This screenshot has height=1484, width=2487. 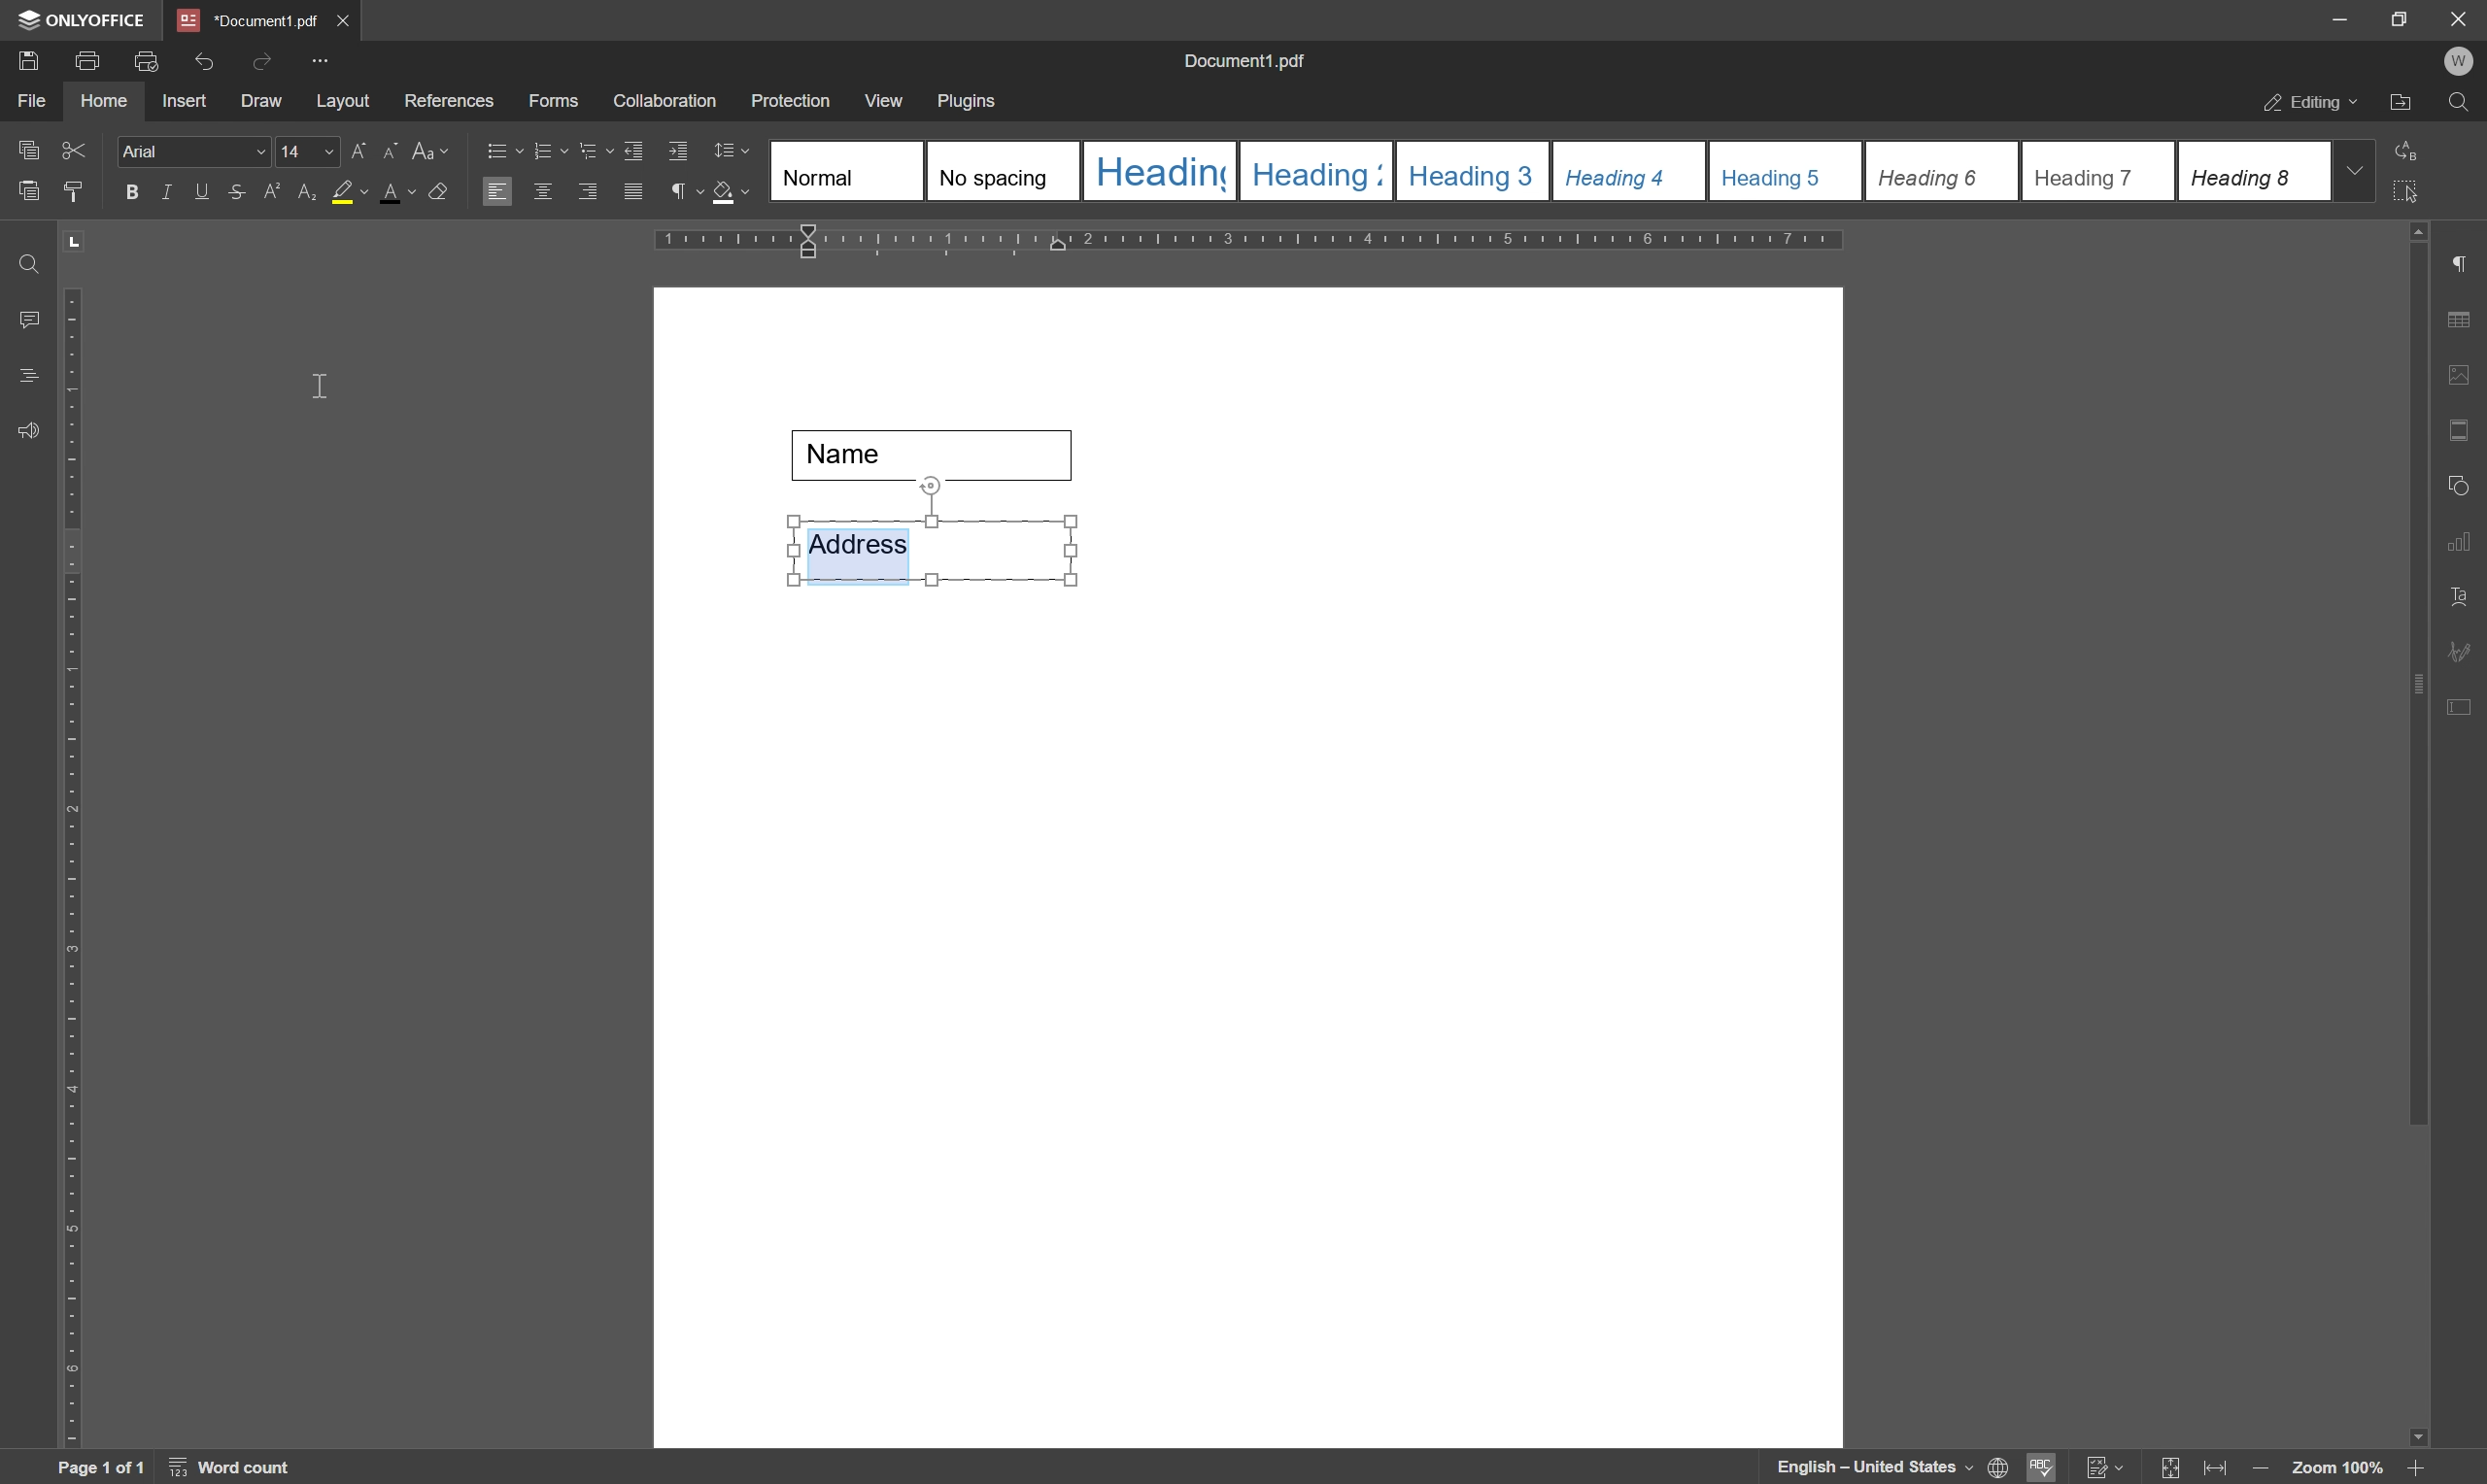 What do you see at coordinates (87, 61) in the screenshot?
I see `print` at bounding box center [87, 61].